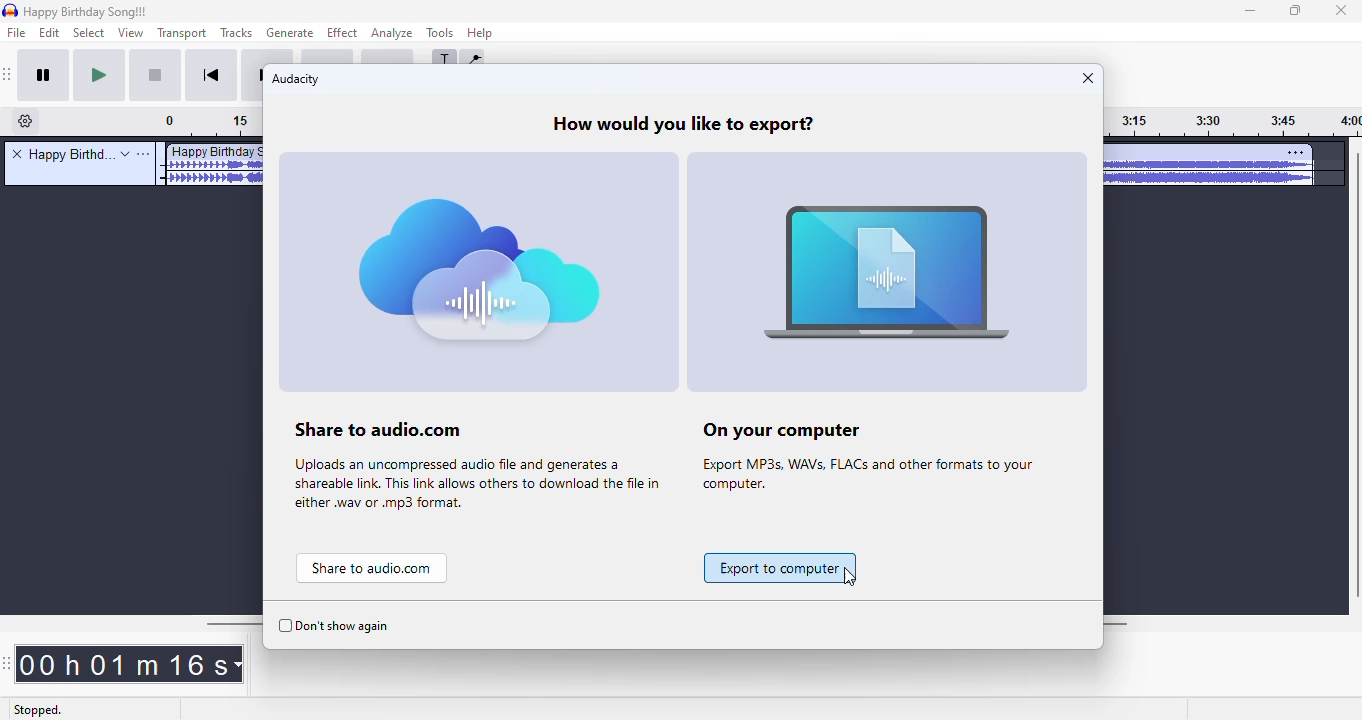 Image resolution: width=1362 pixels, height=720 pixels. I want to click on edit, so click(52, 33).